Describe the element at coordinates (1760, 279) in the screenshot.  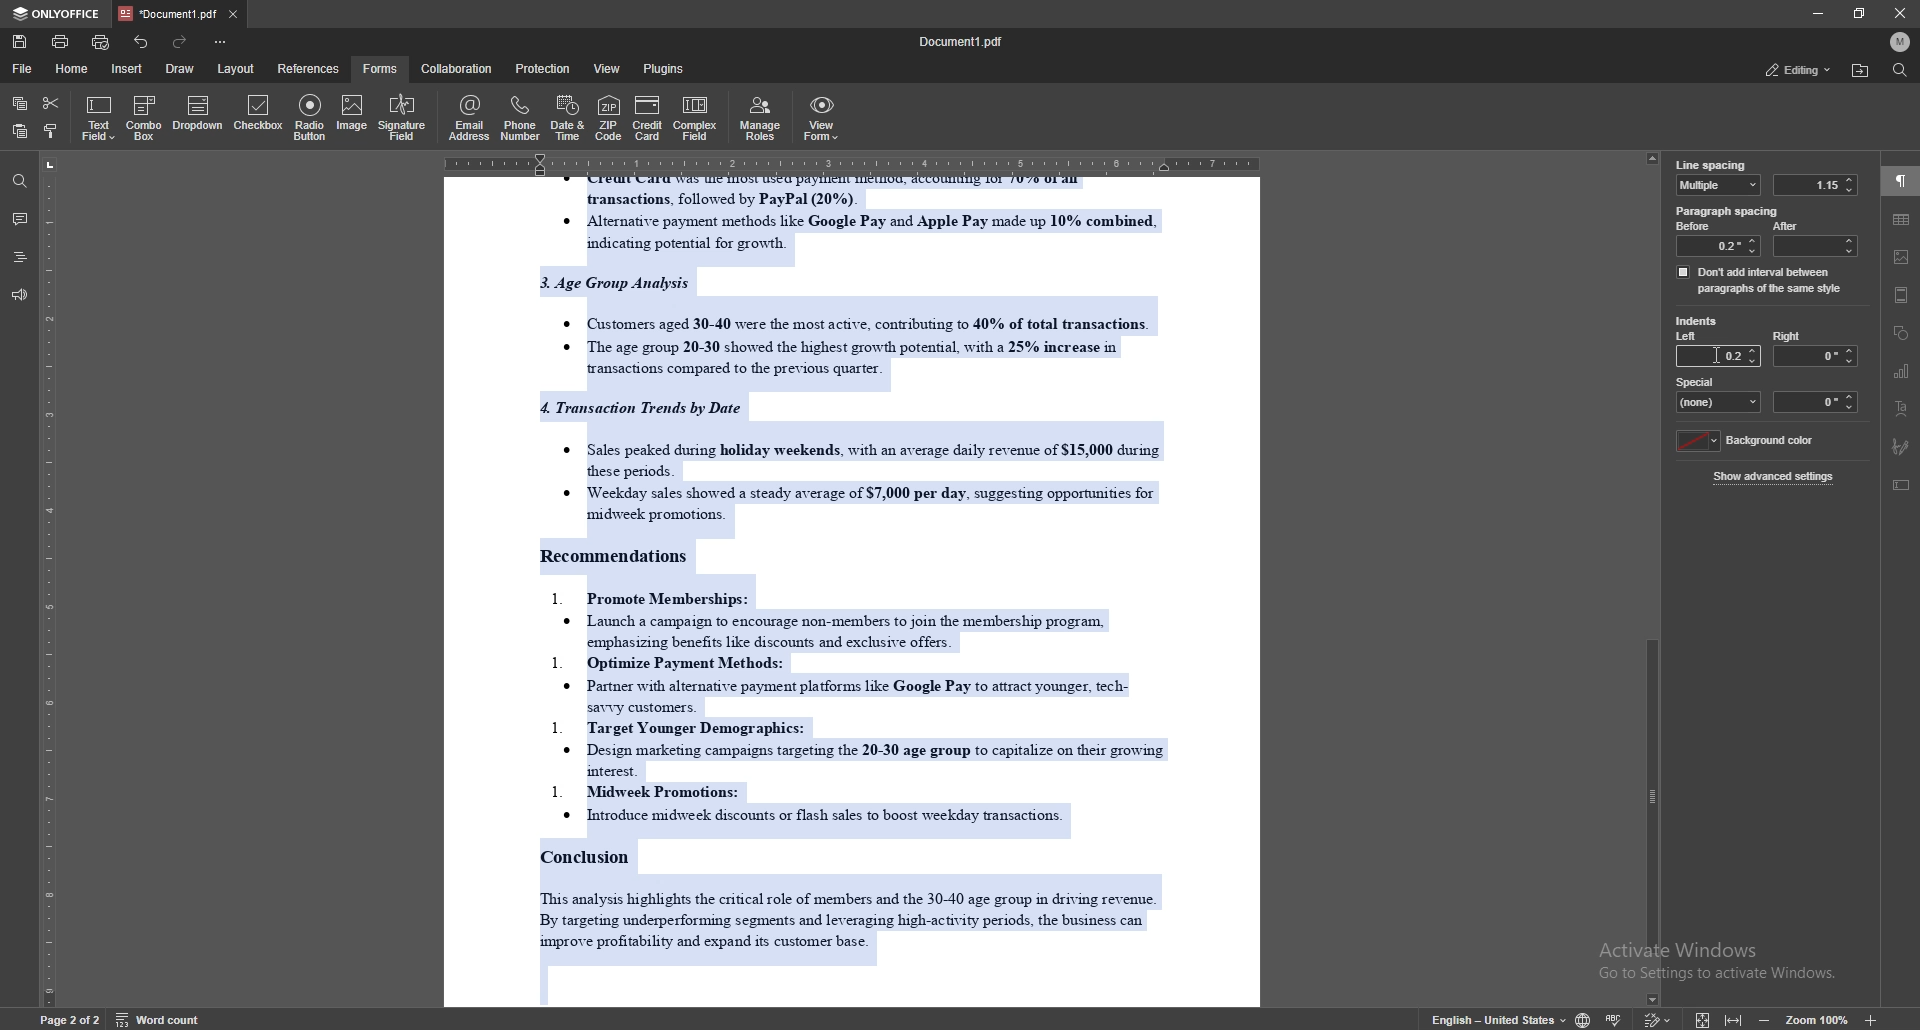
I see `dont add interval between paragraph of same style` at that location.